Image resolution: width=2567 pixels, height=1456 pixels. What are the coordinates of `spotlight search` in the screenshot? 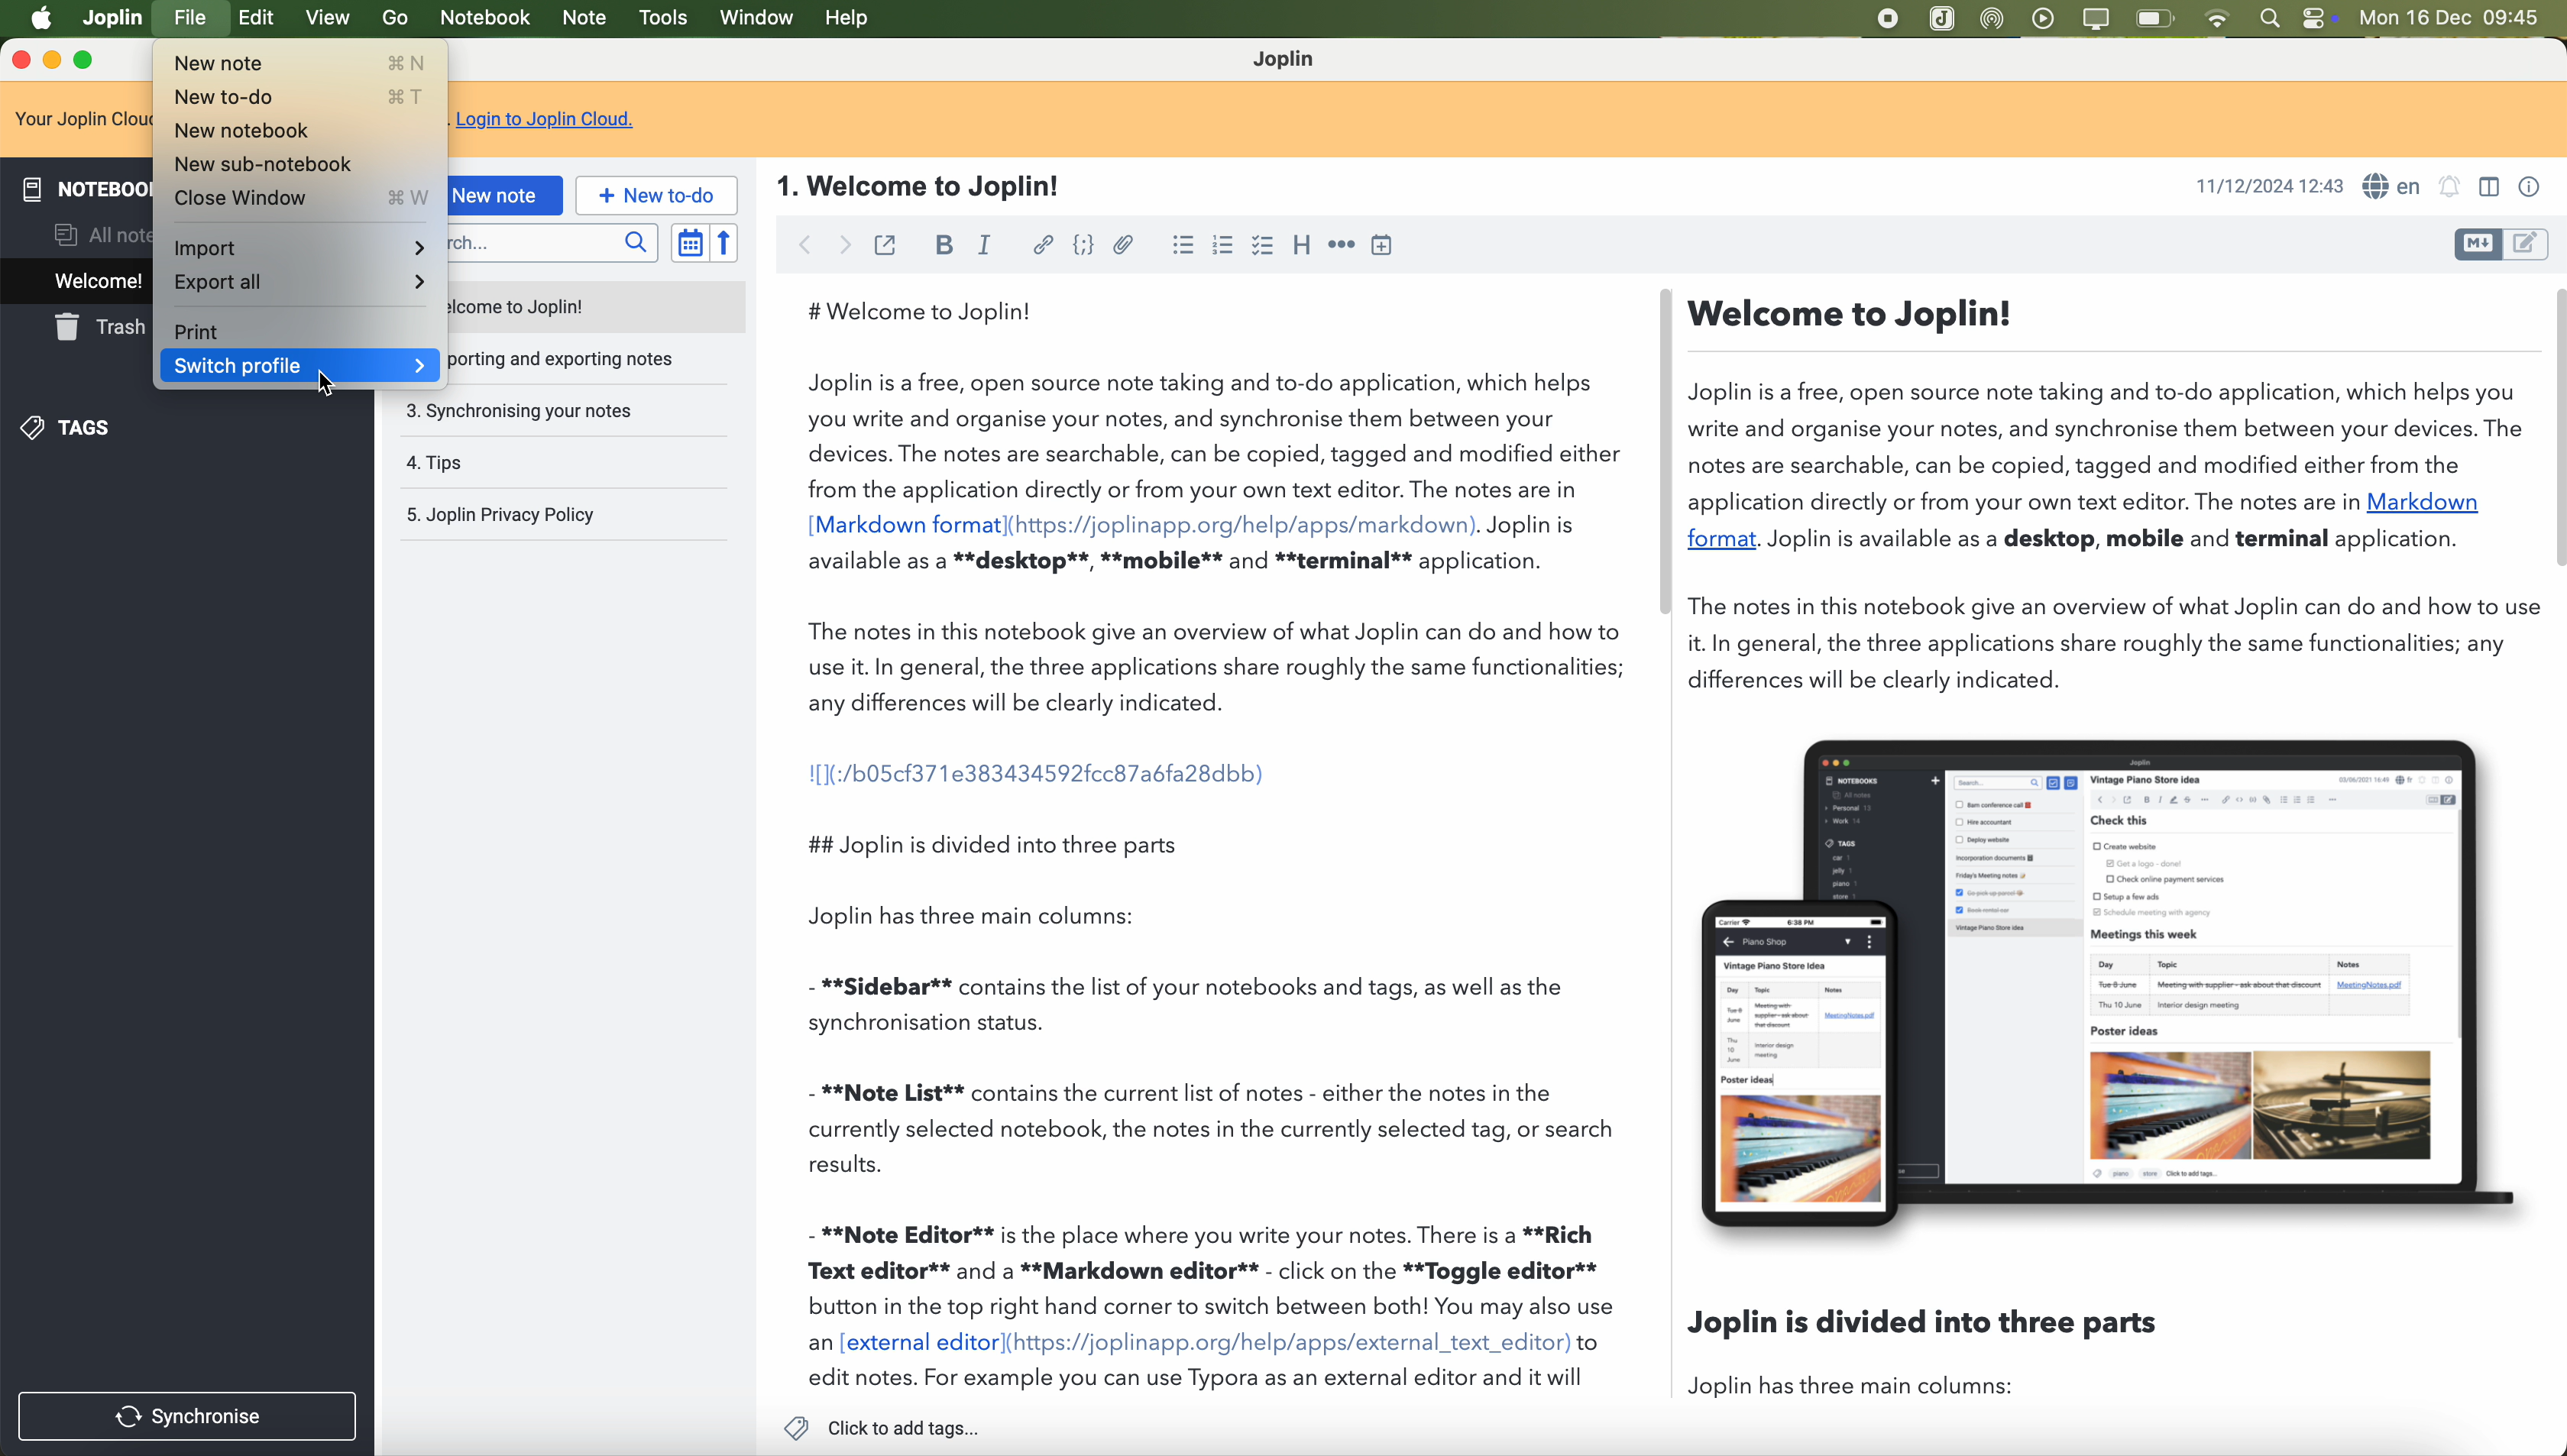 It's located at (2273, 18).